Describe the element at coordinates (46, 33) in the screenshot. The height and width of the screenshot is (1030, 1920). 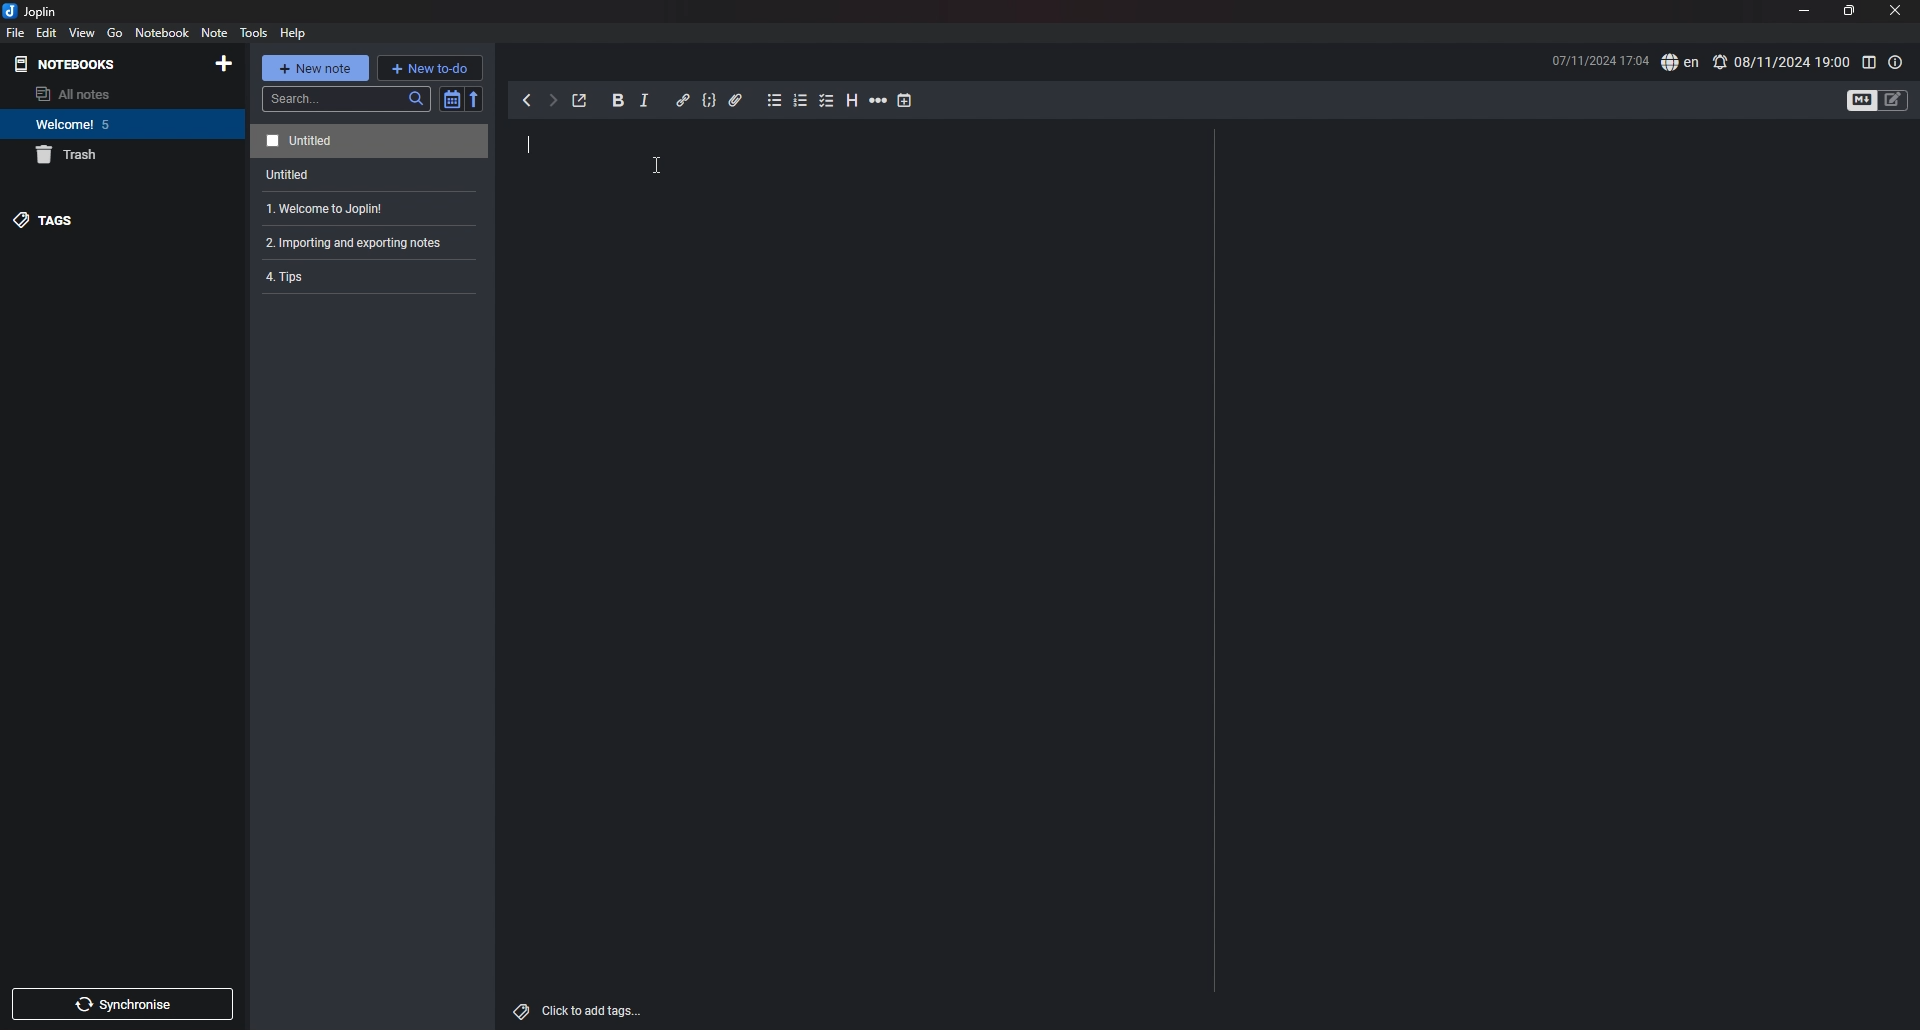
I see `edit` at that location.